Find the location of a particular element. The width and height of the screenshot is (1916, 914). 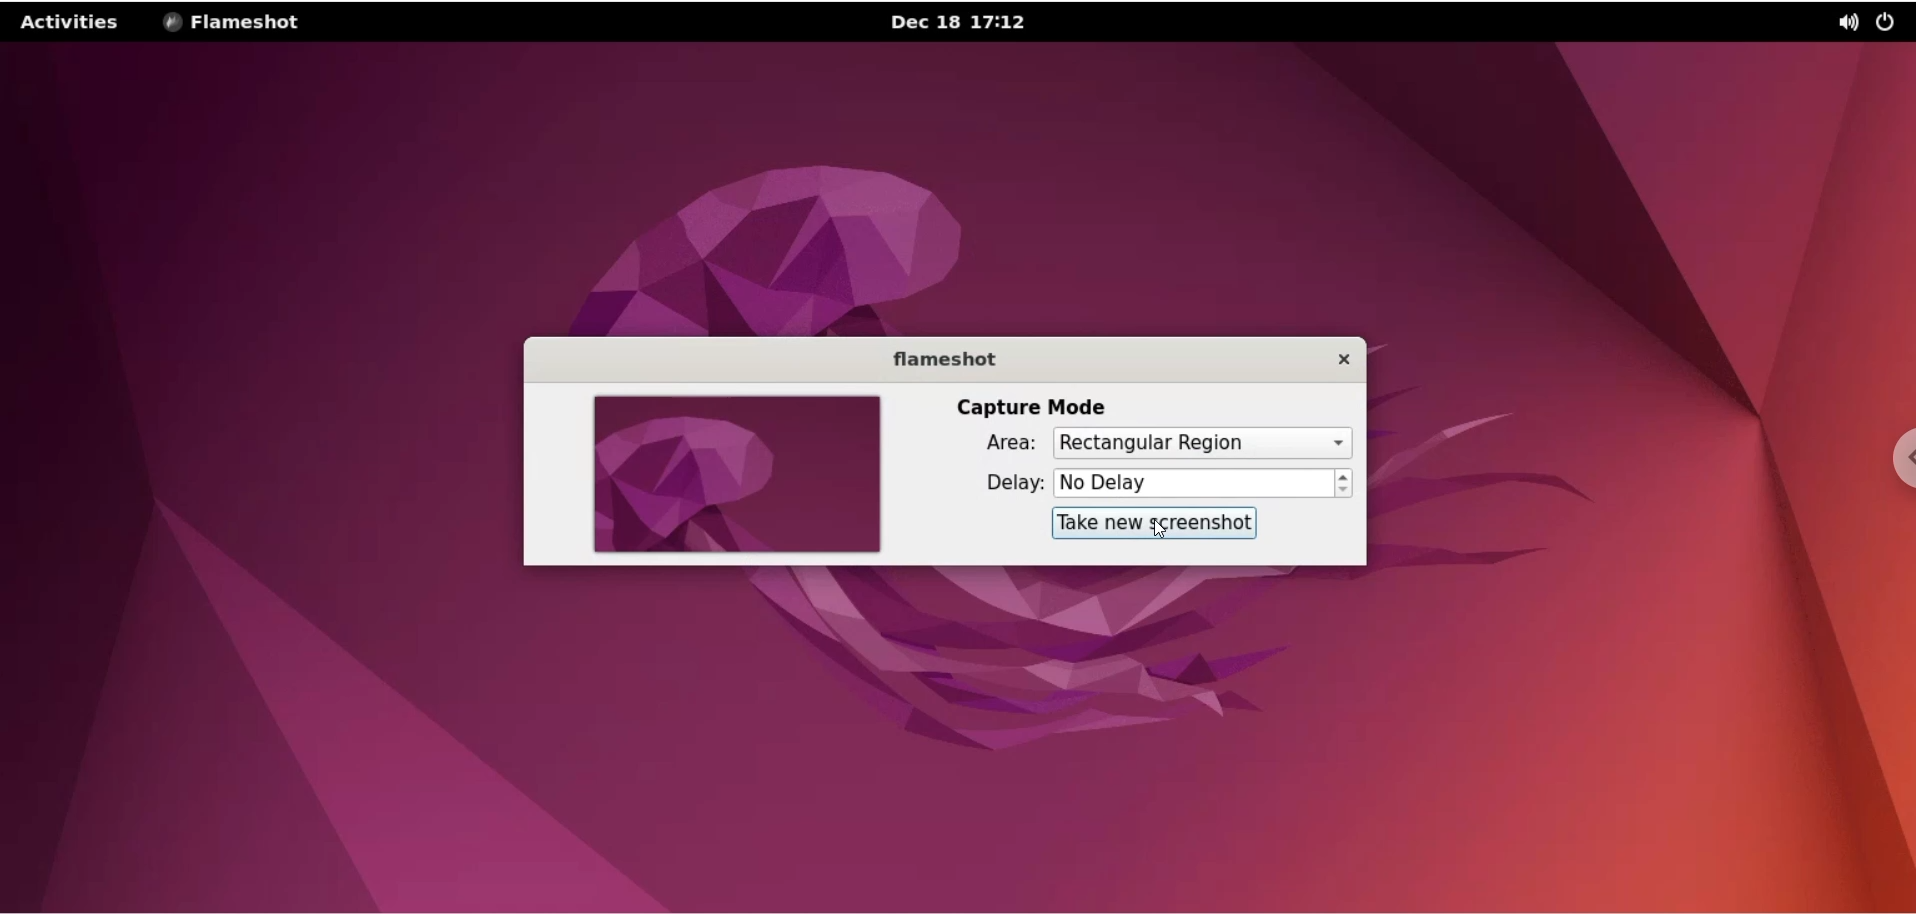

close is located at coordinates (1347, 361).